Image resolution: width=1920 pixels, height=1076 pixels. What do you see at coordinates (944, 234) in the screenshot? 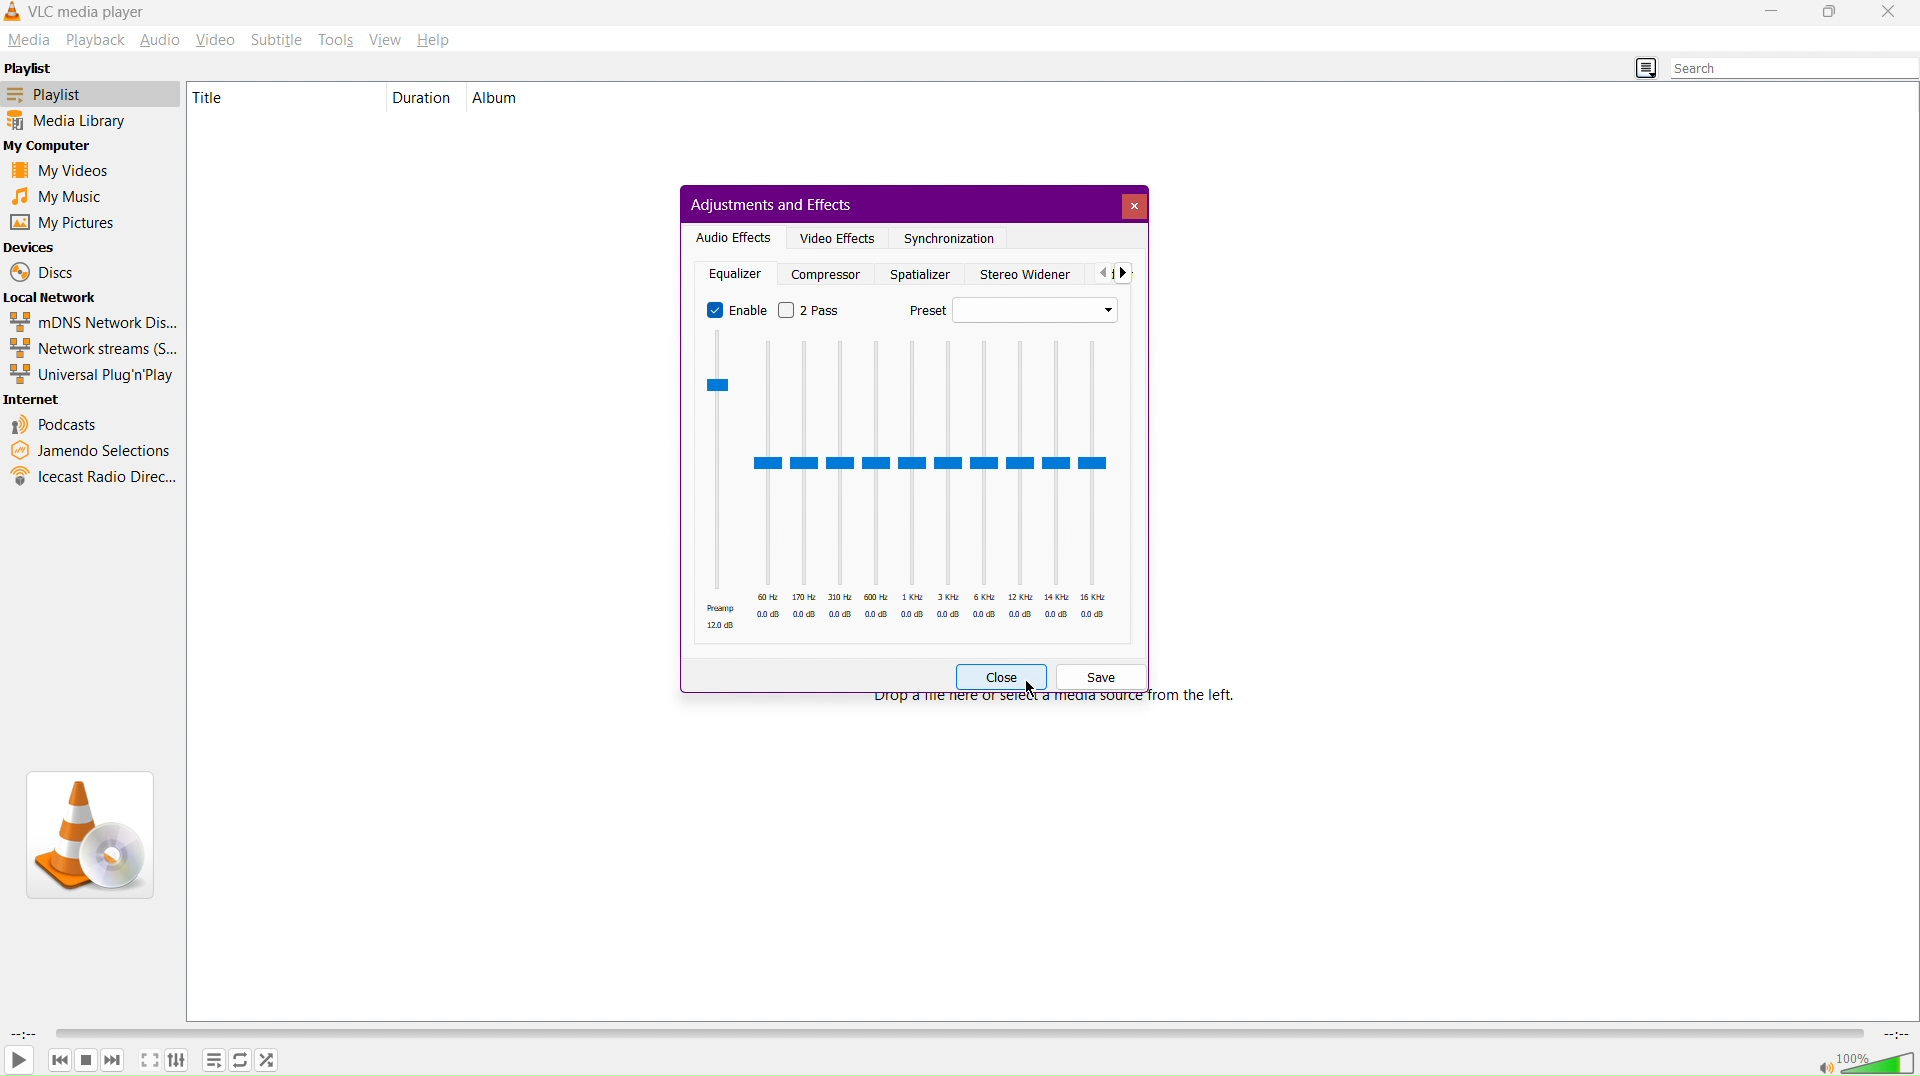
I see `Synchronization` at bounding box center [944, 234].